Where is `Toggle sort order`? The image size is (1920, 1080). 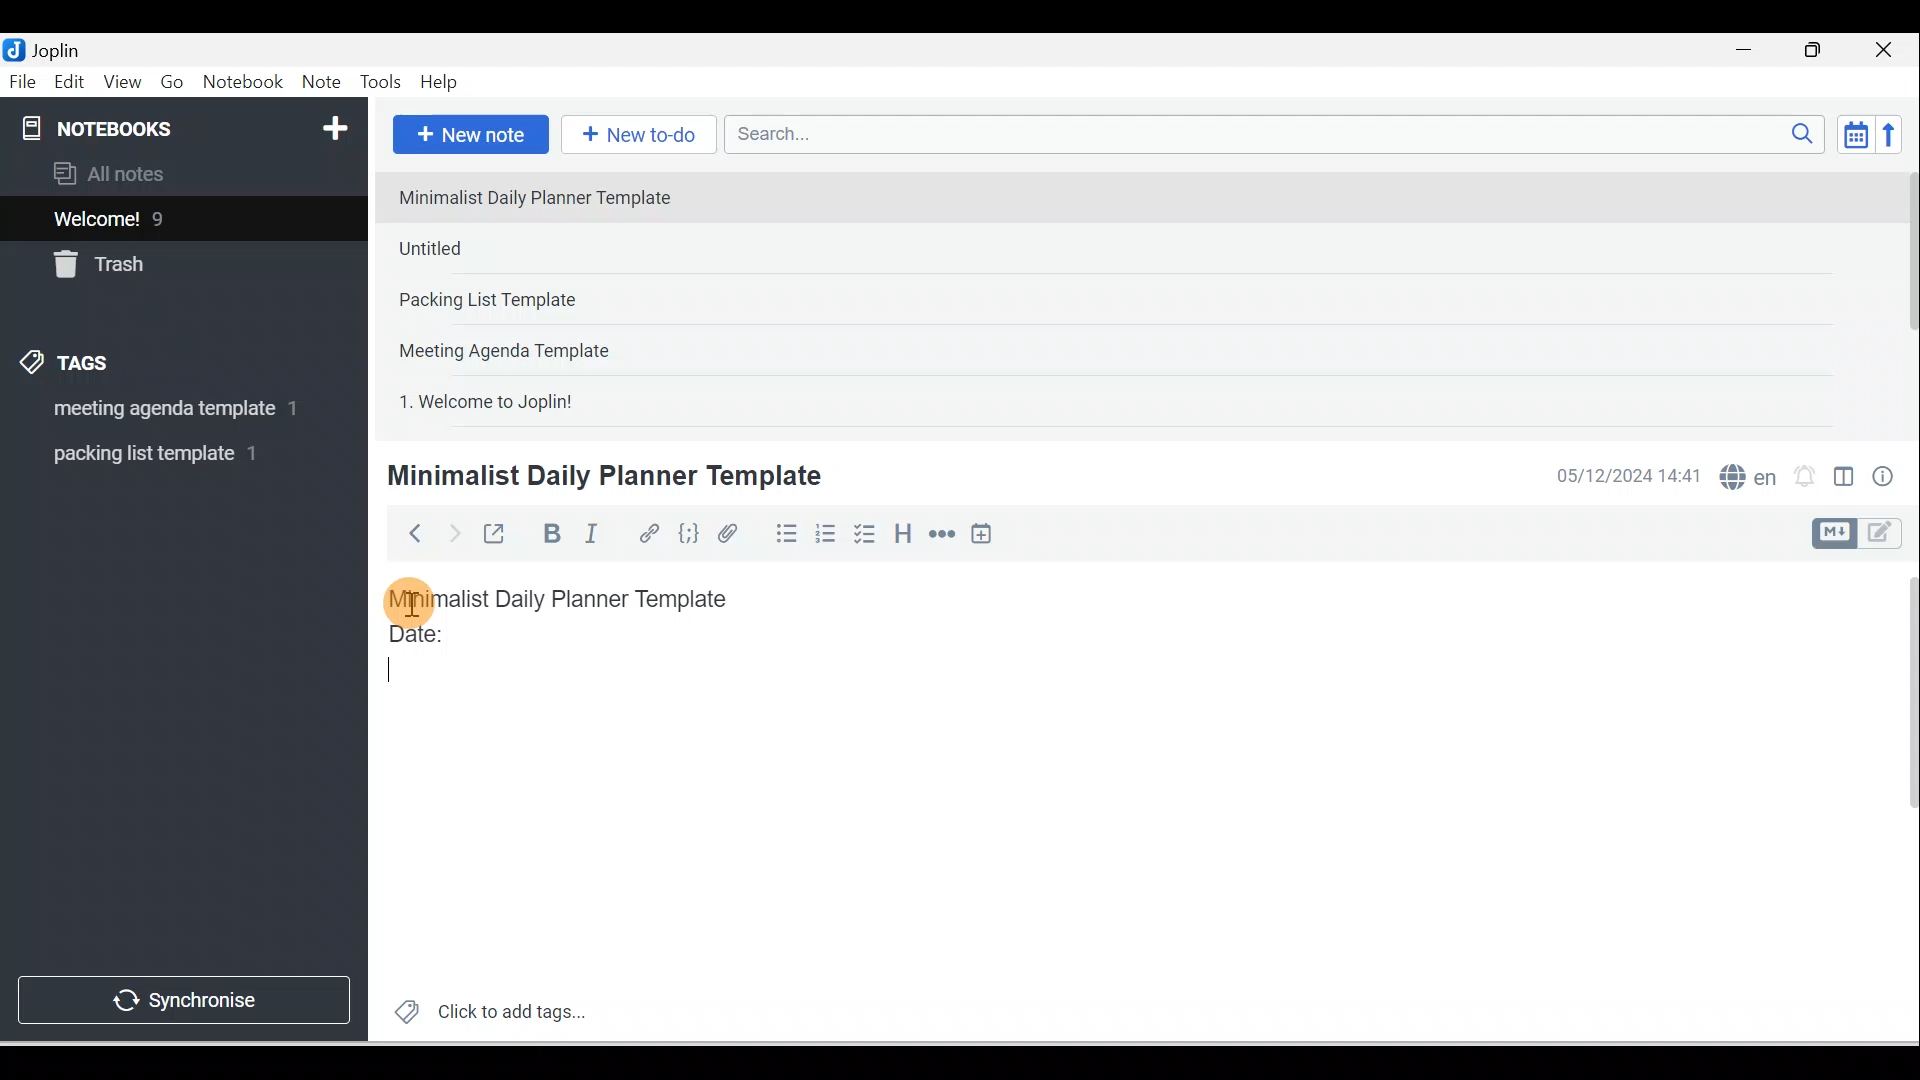
Toggle sort order is located at coordinates (1855, 133).